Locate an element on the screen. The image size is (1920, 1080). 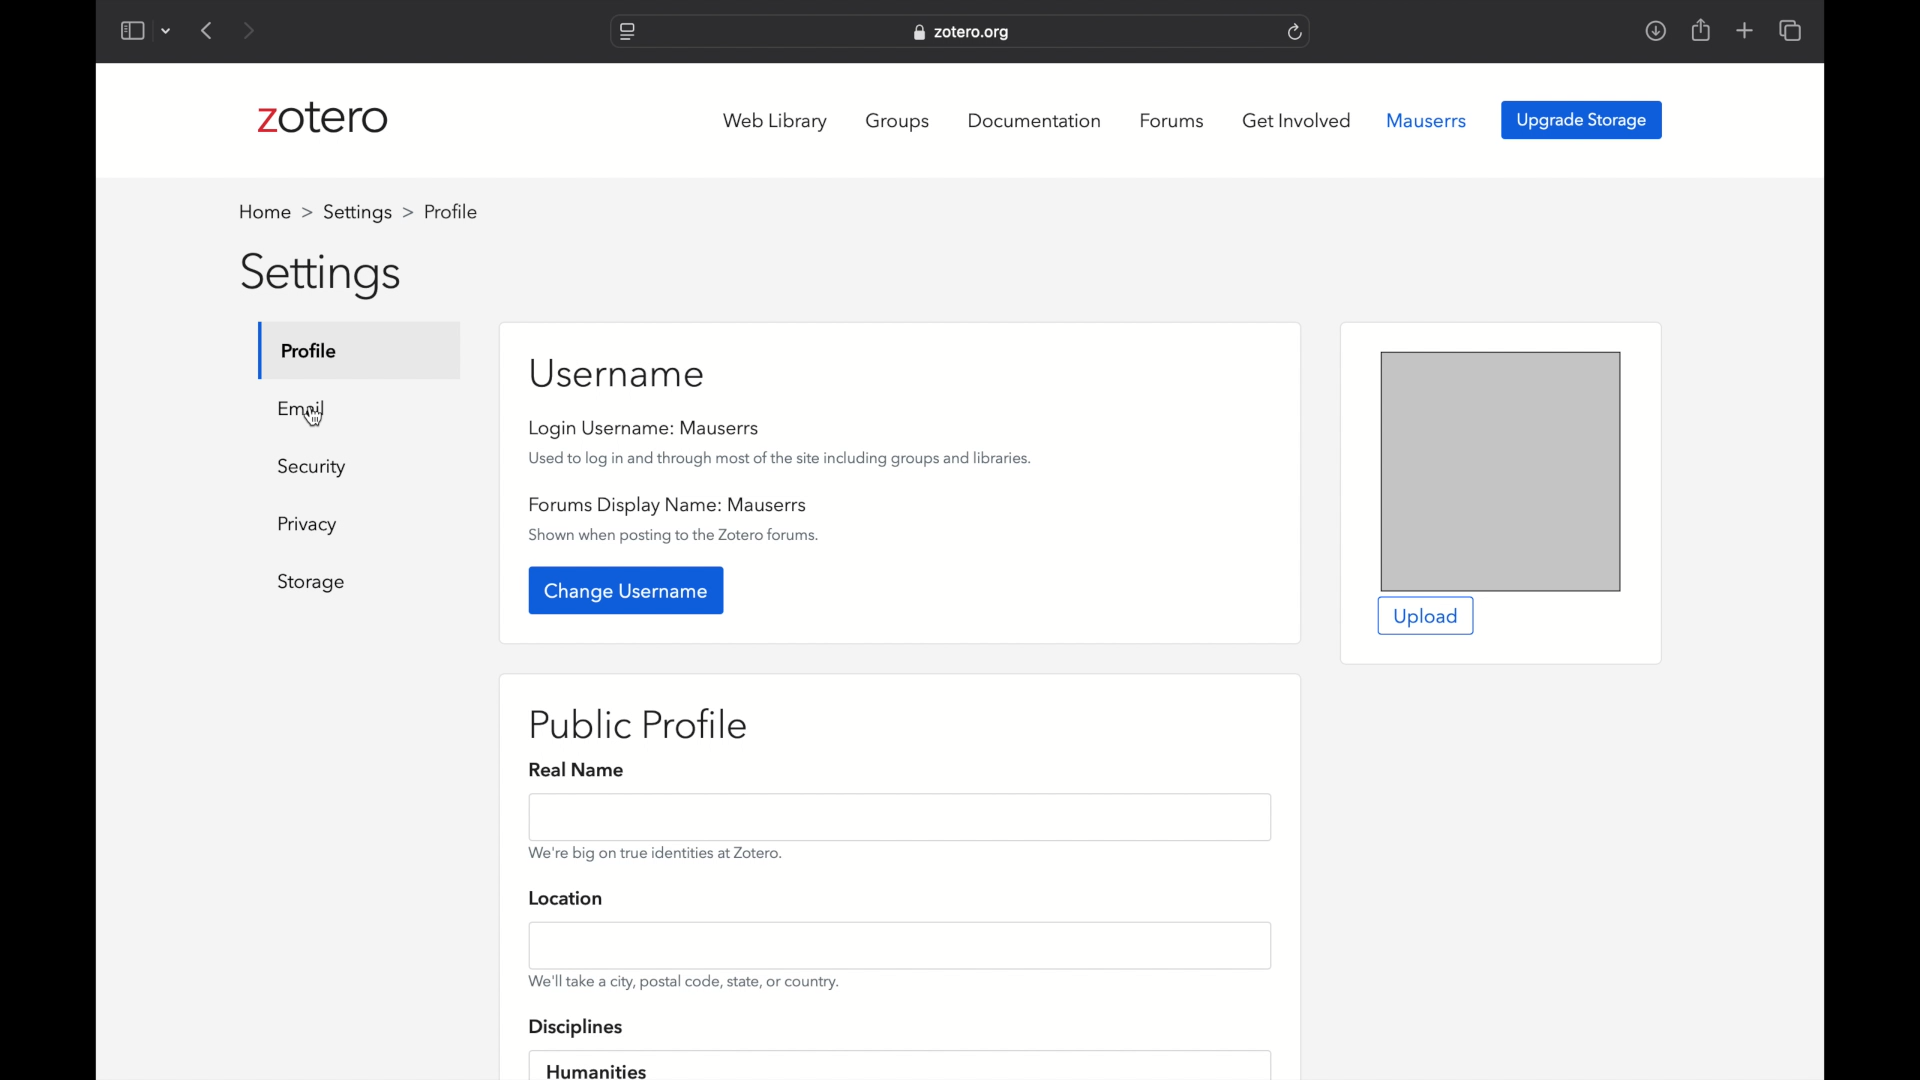
public profile is located at coordinates (643, 727).